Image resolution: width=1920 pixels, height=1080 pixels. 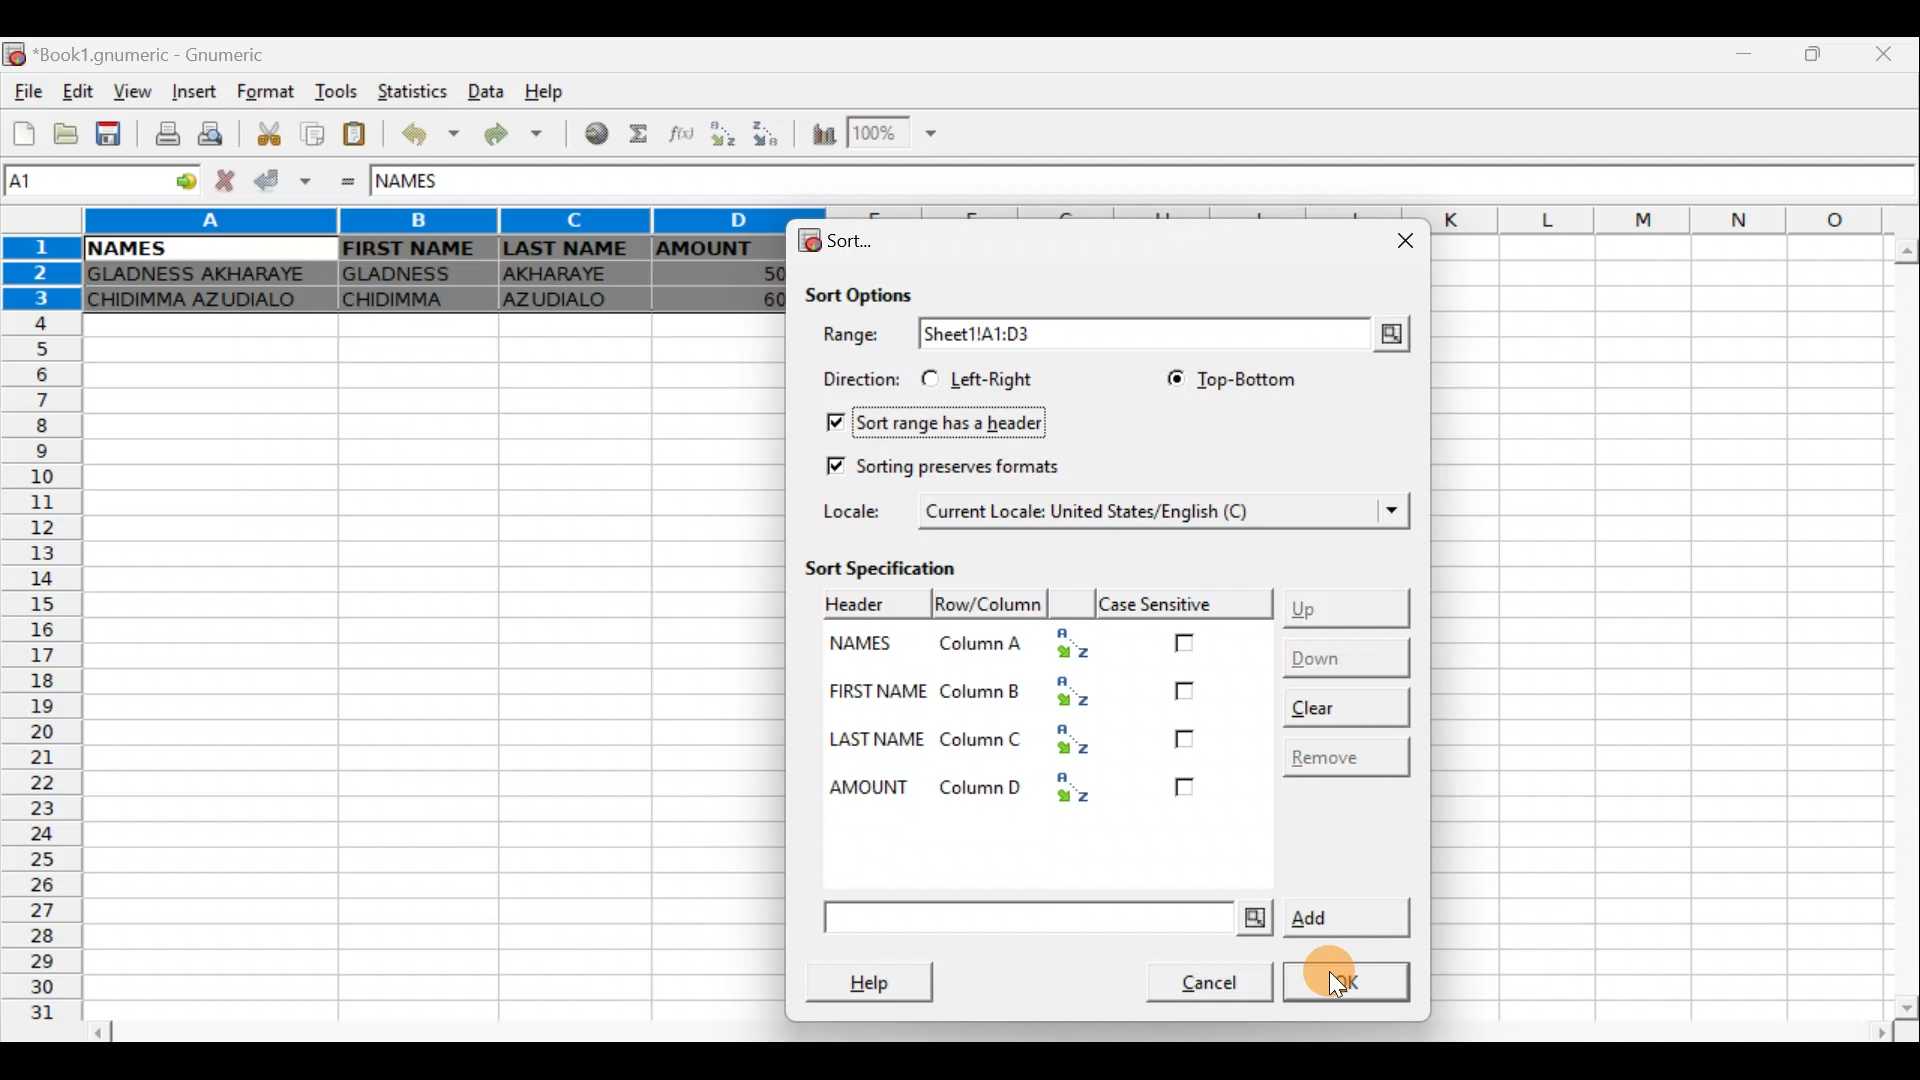 What do you see at coordinates (198, 91) in the screenshot?
I see `Insert` at bounding box center [198, 91].